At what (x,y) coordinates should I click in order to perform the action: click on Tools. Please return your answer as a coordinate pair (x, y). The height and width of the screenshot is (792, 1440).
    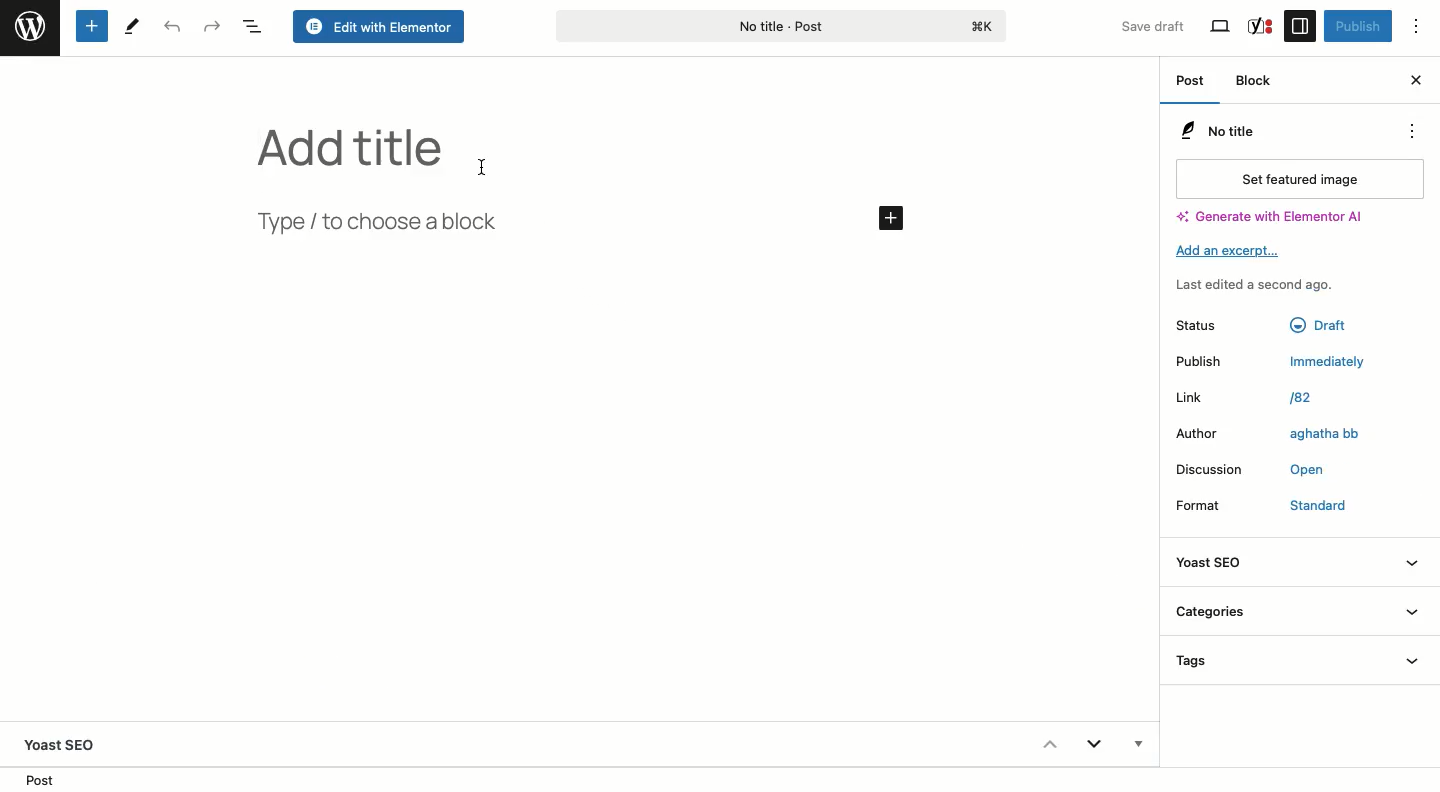
    Looking at the image, I should click on (133, 25).